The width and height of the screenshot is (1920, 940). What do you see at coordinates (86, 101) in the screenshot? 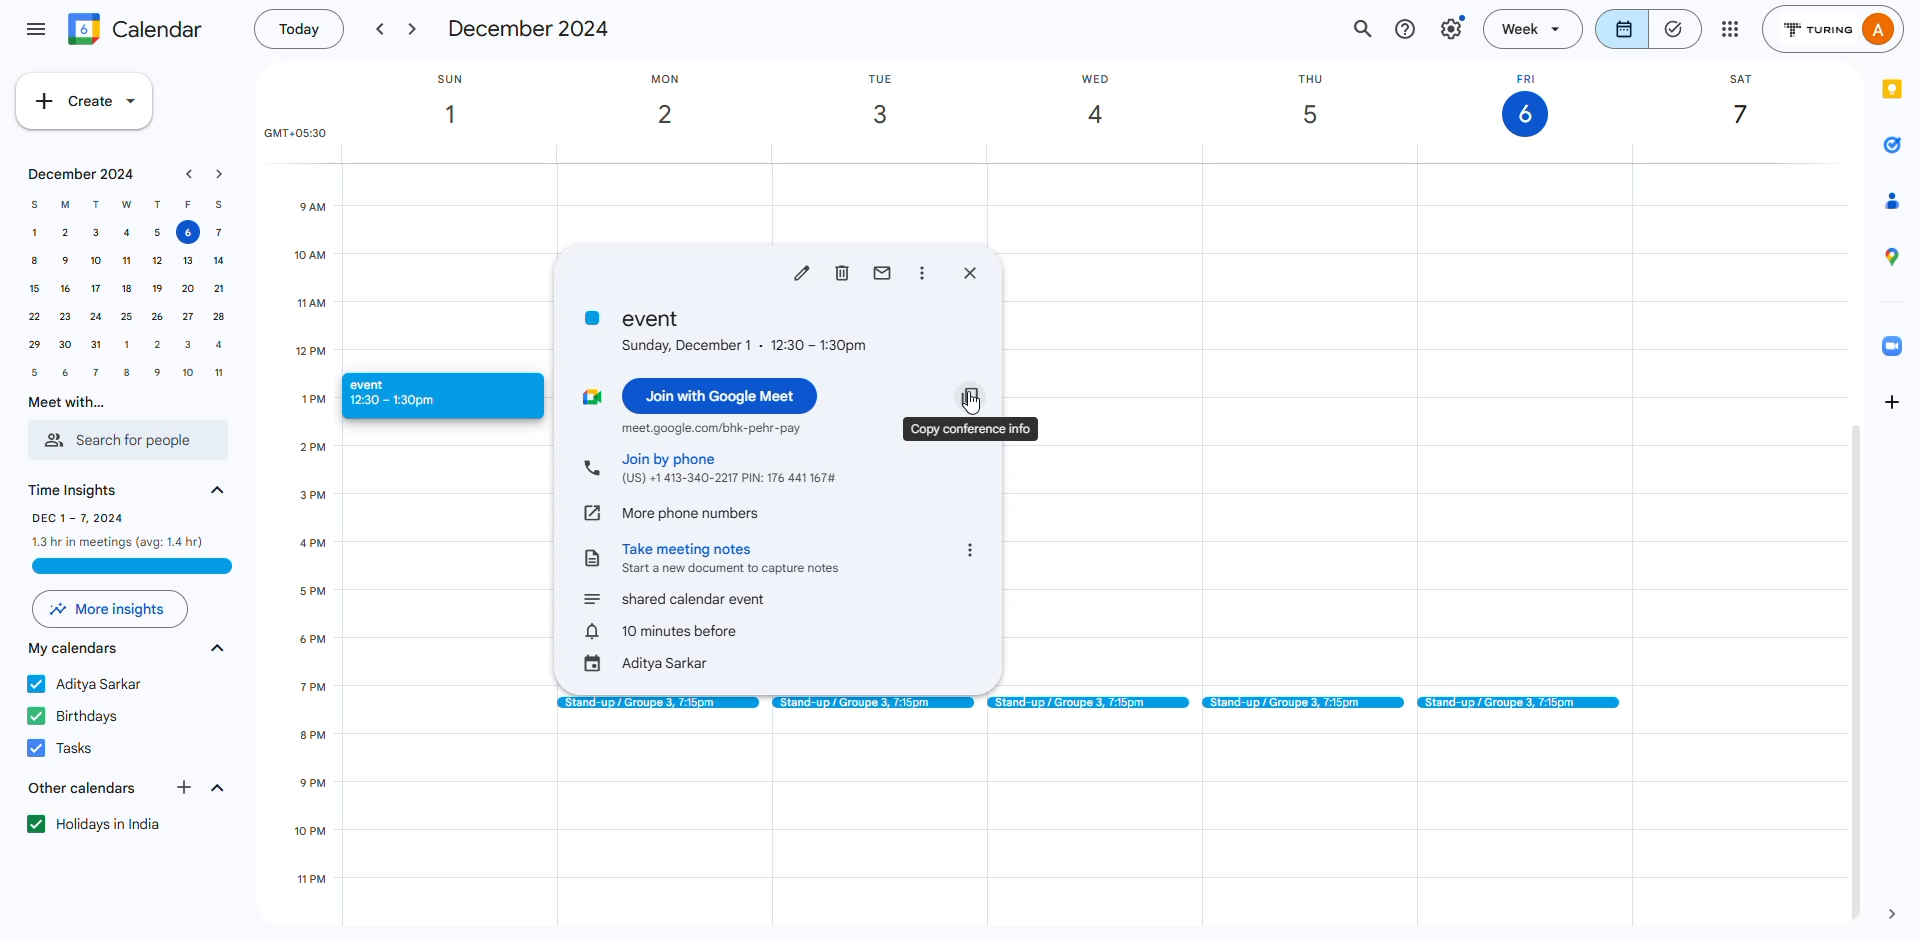
I see `create` at bounding box center [86, 101].